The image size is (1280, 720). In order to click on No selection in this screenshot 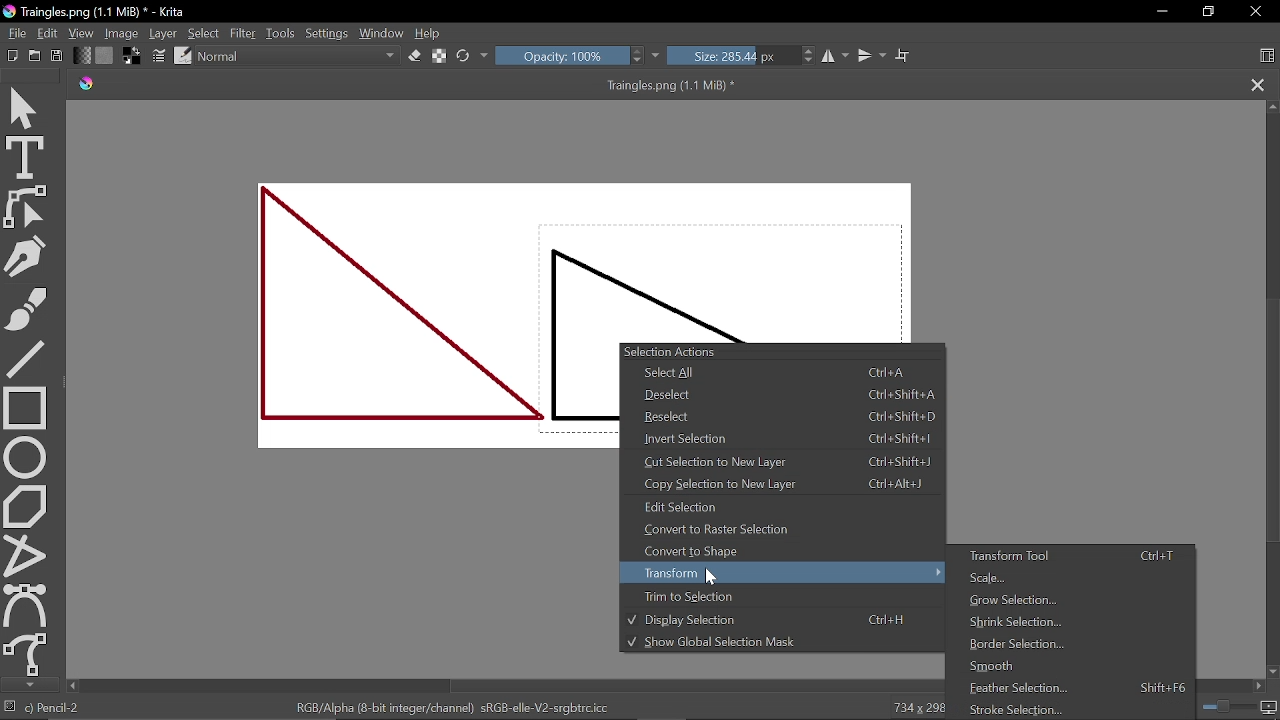, I will do `click(10, 708)`.